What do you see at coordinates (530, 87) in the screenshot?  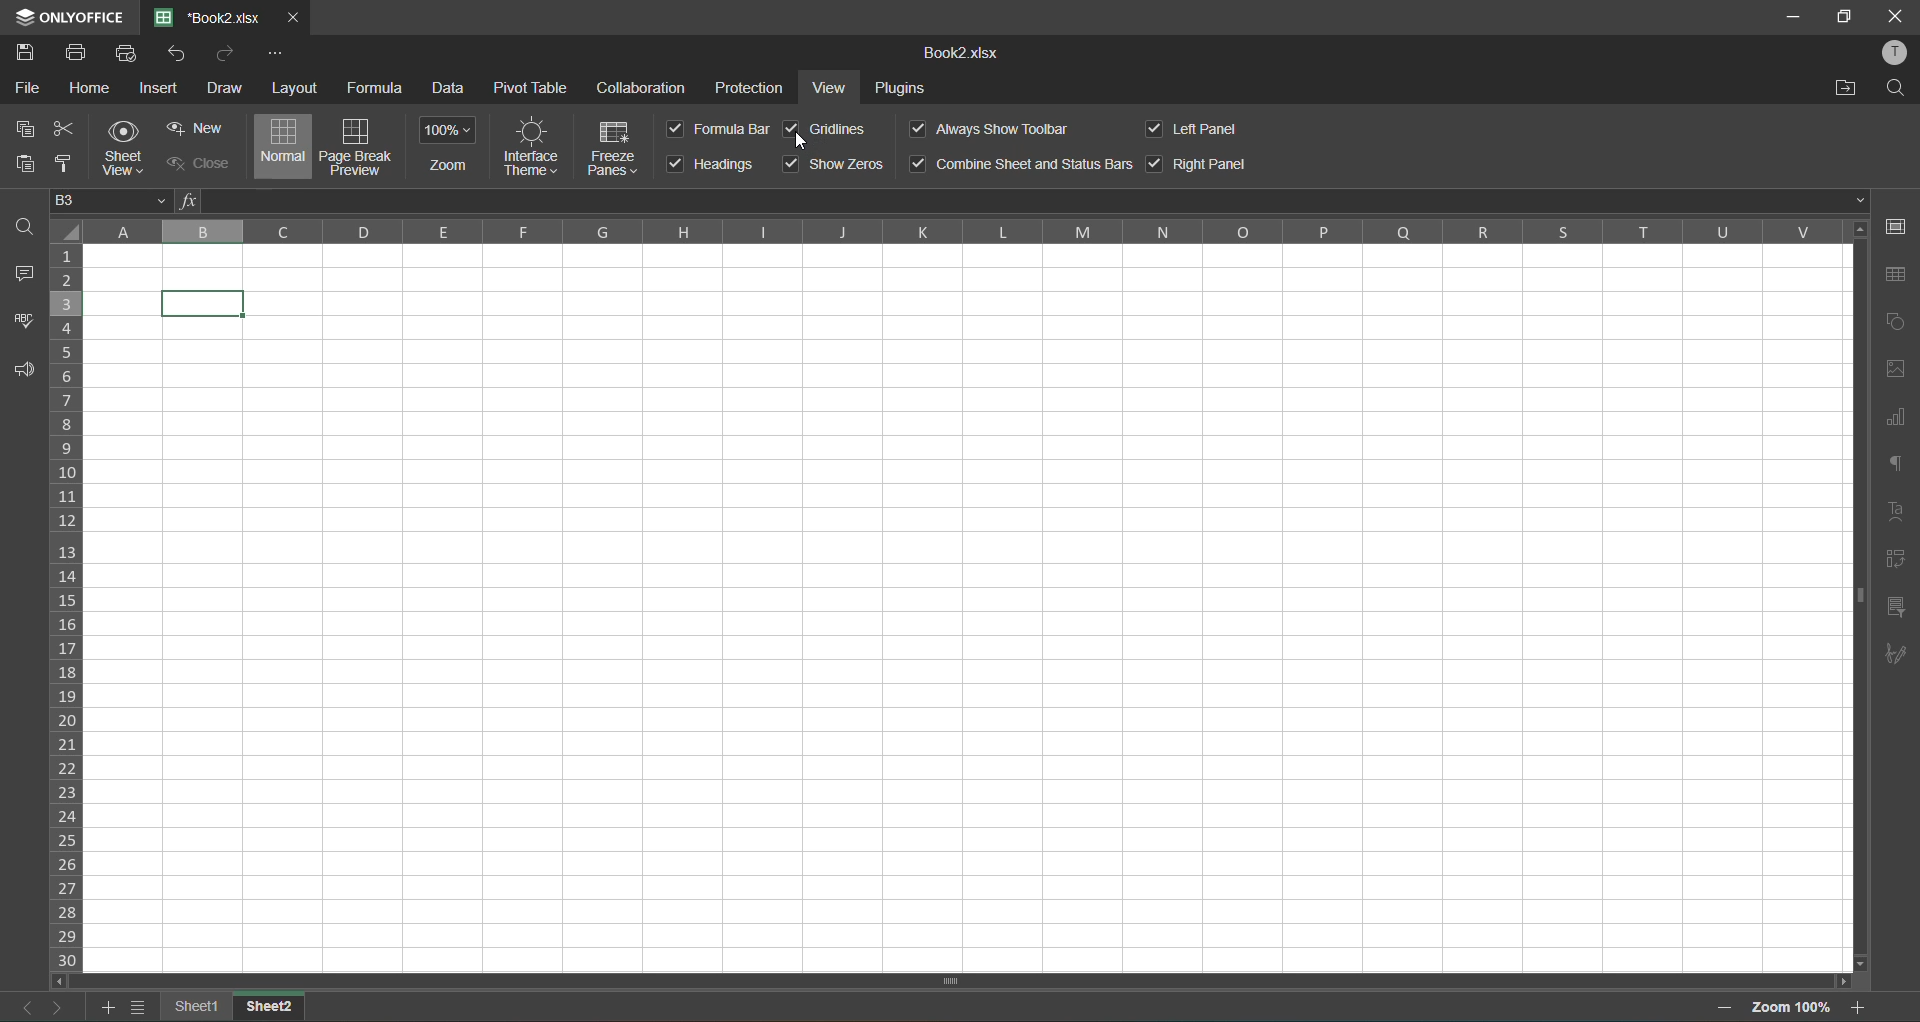 I see `pivot table` at bounding box center [530, 87].